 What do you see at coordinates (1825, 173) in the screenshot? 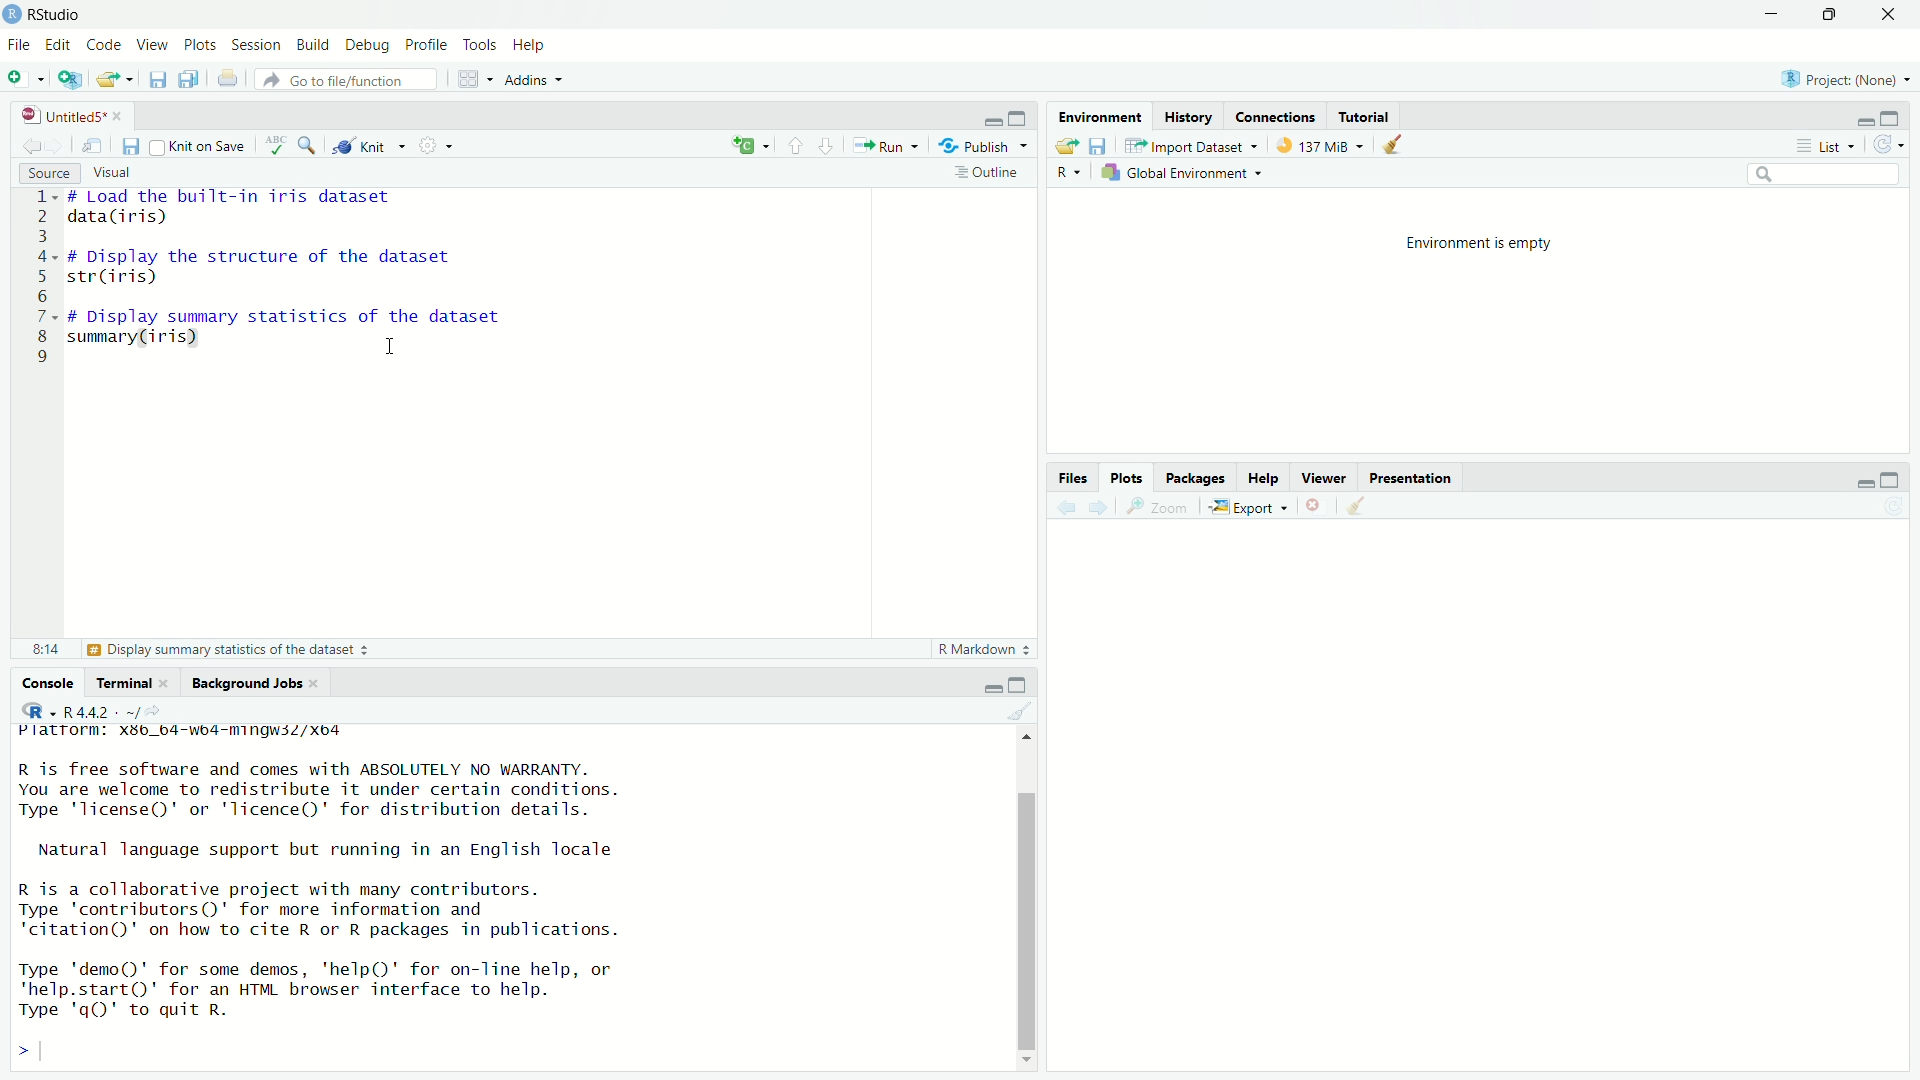
I see `Search` at bounding box center [1825, 173].